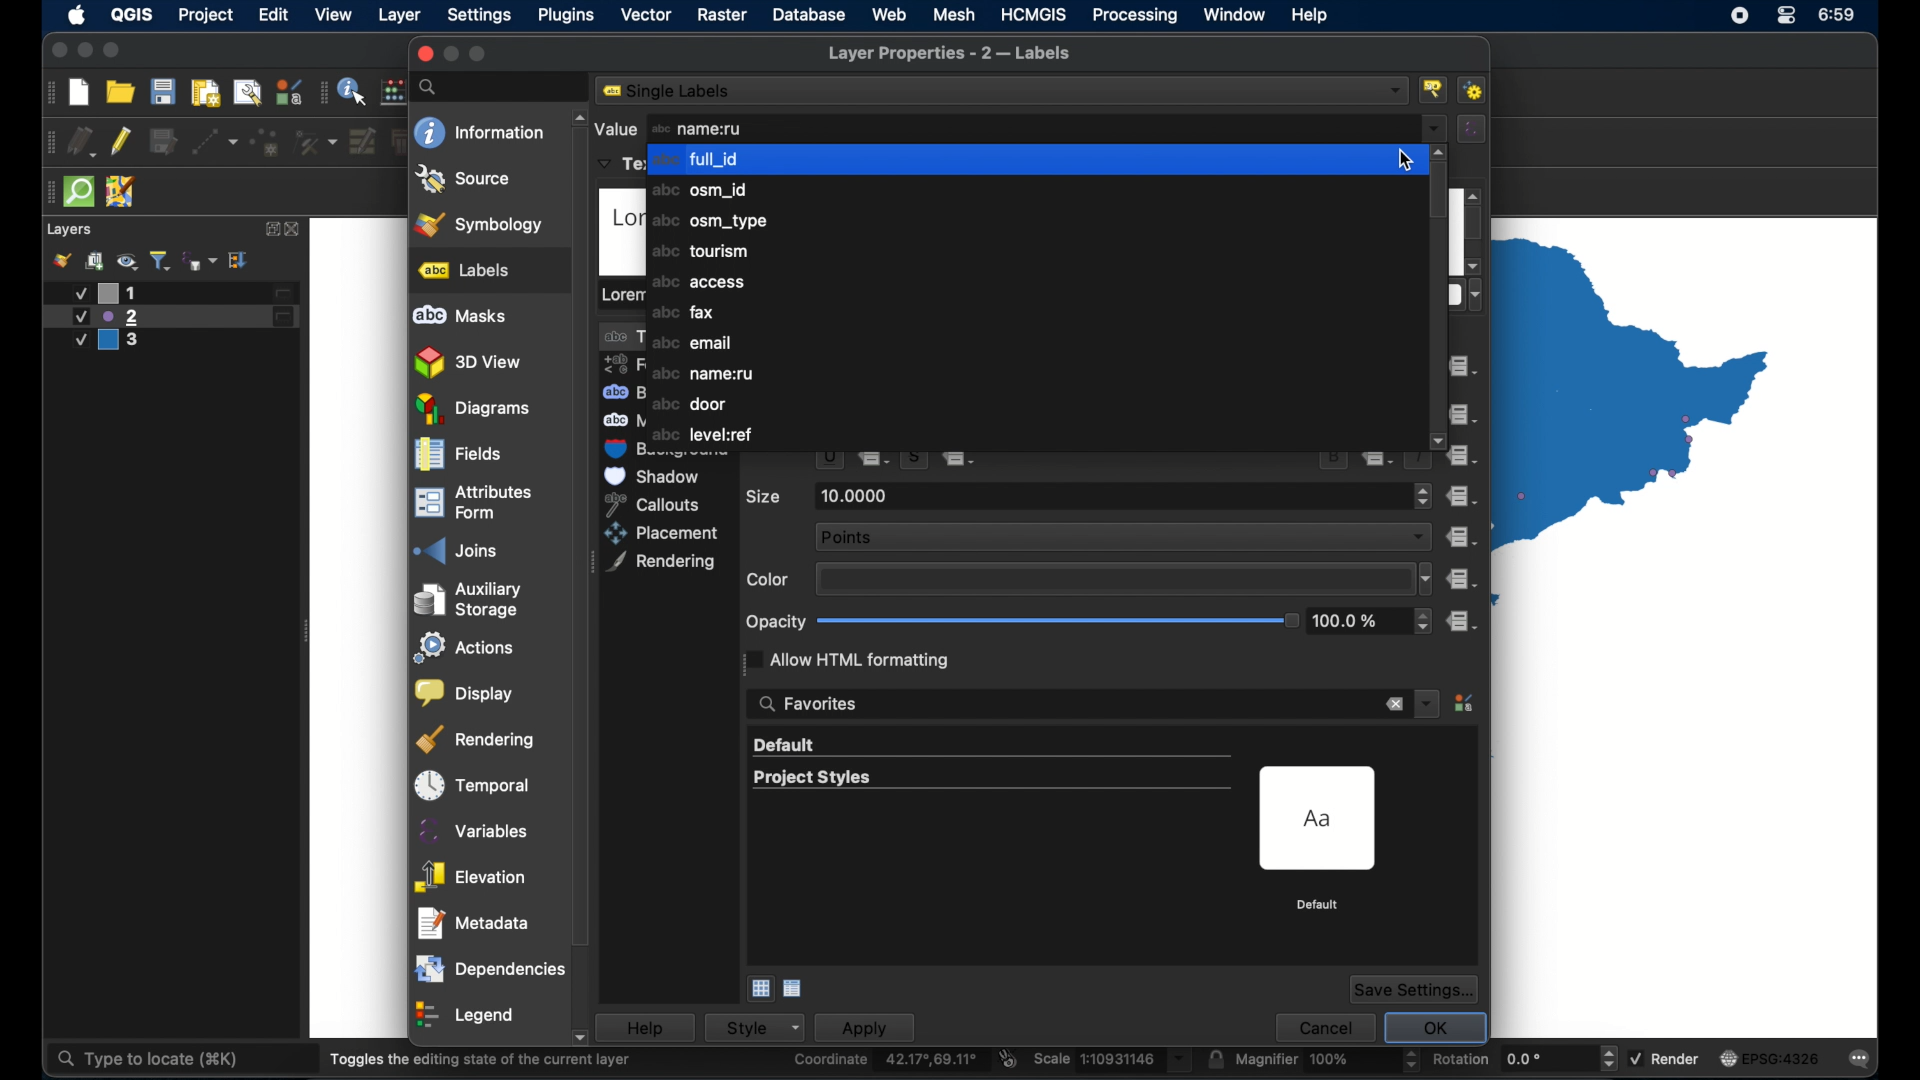 The height and width of the screenshot is (1080, 1920). What do you see at coordinates (479, 16) in the screenshot?
I see `settings` at bounding box center [479, 16].